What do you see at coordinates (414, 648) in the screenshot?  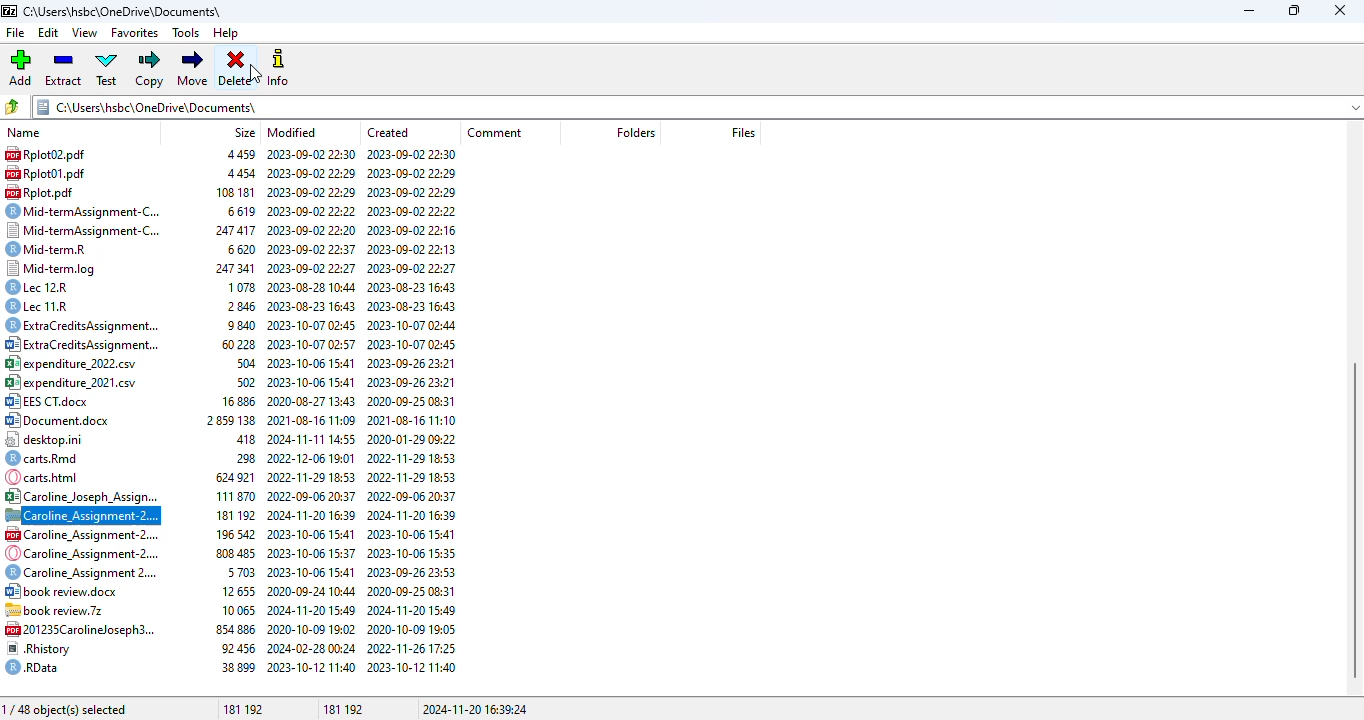 I see ` 2022-11-2617:25` at bounding box center [414, 648].